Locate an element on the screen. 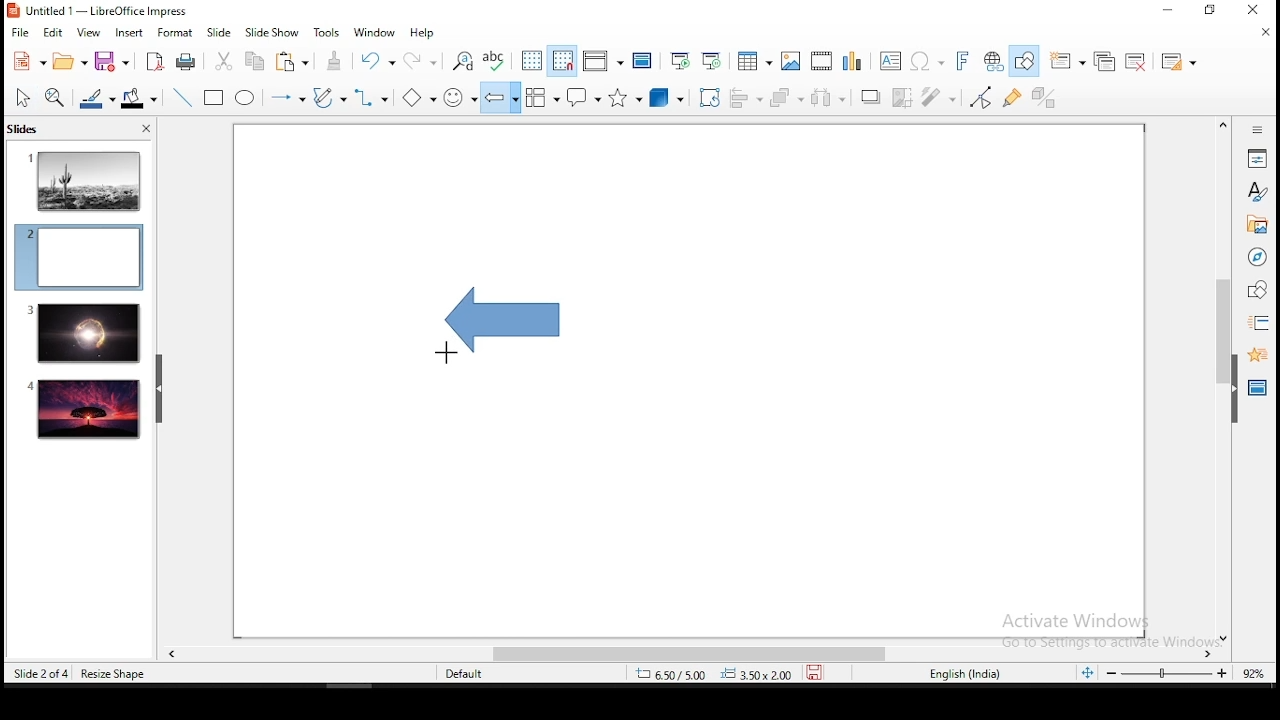 The height and width of the screenshot is (720, 1280). tables is located at coordinates (752, 58).